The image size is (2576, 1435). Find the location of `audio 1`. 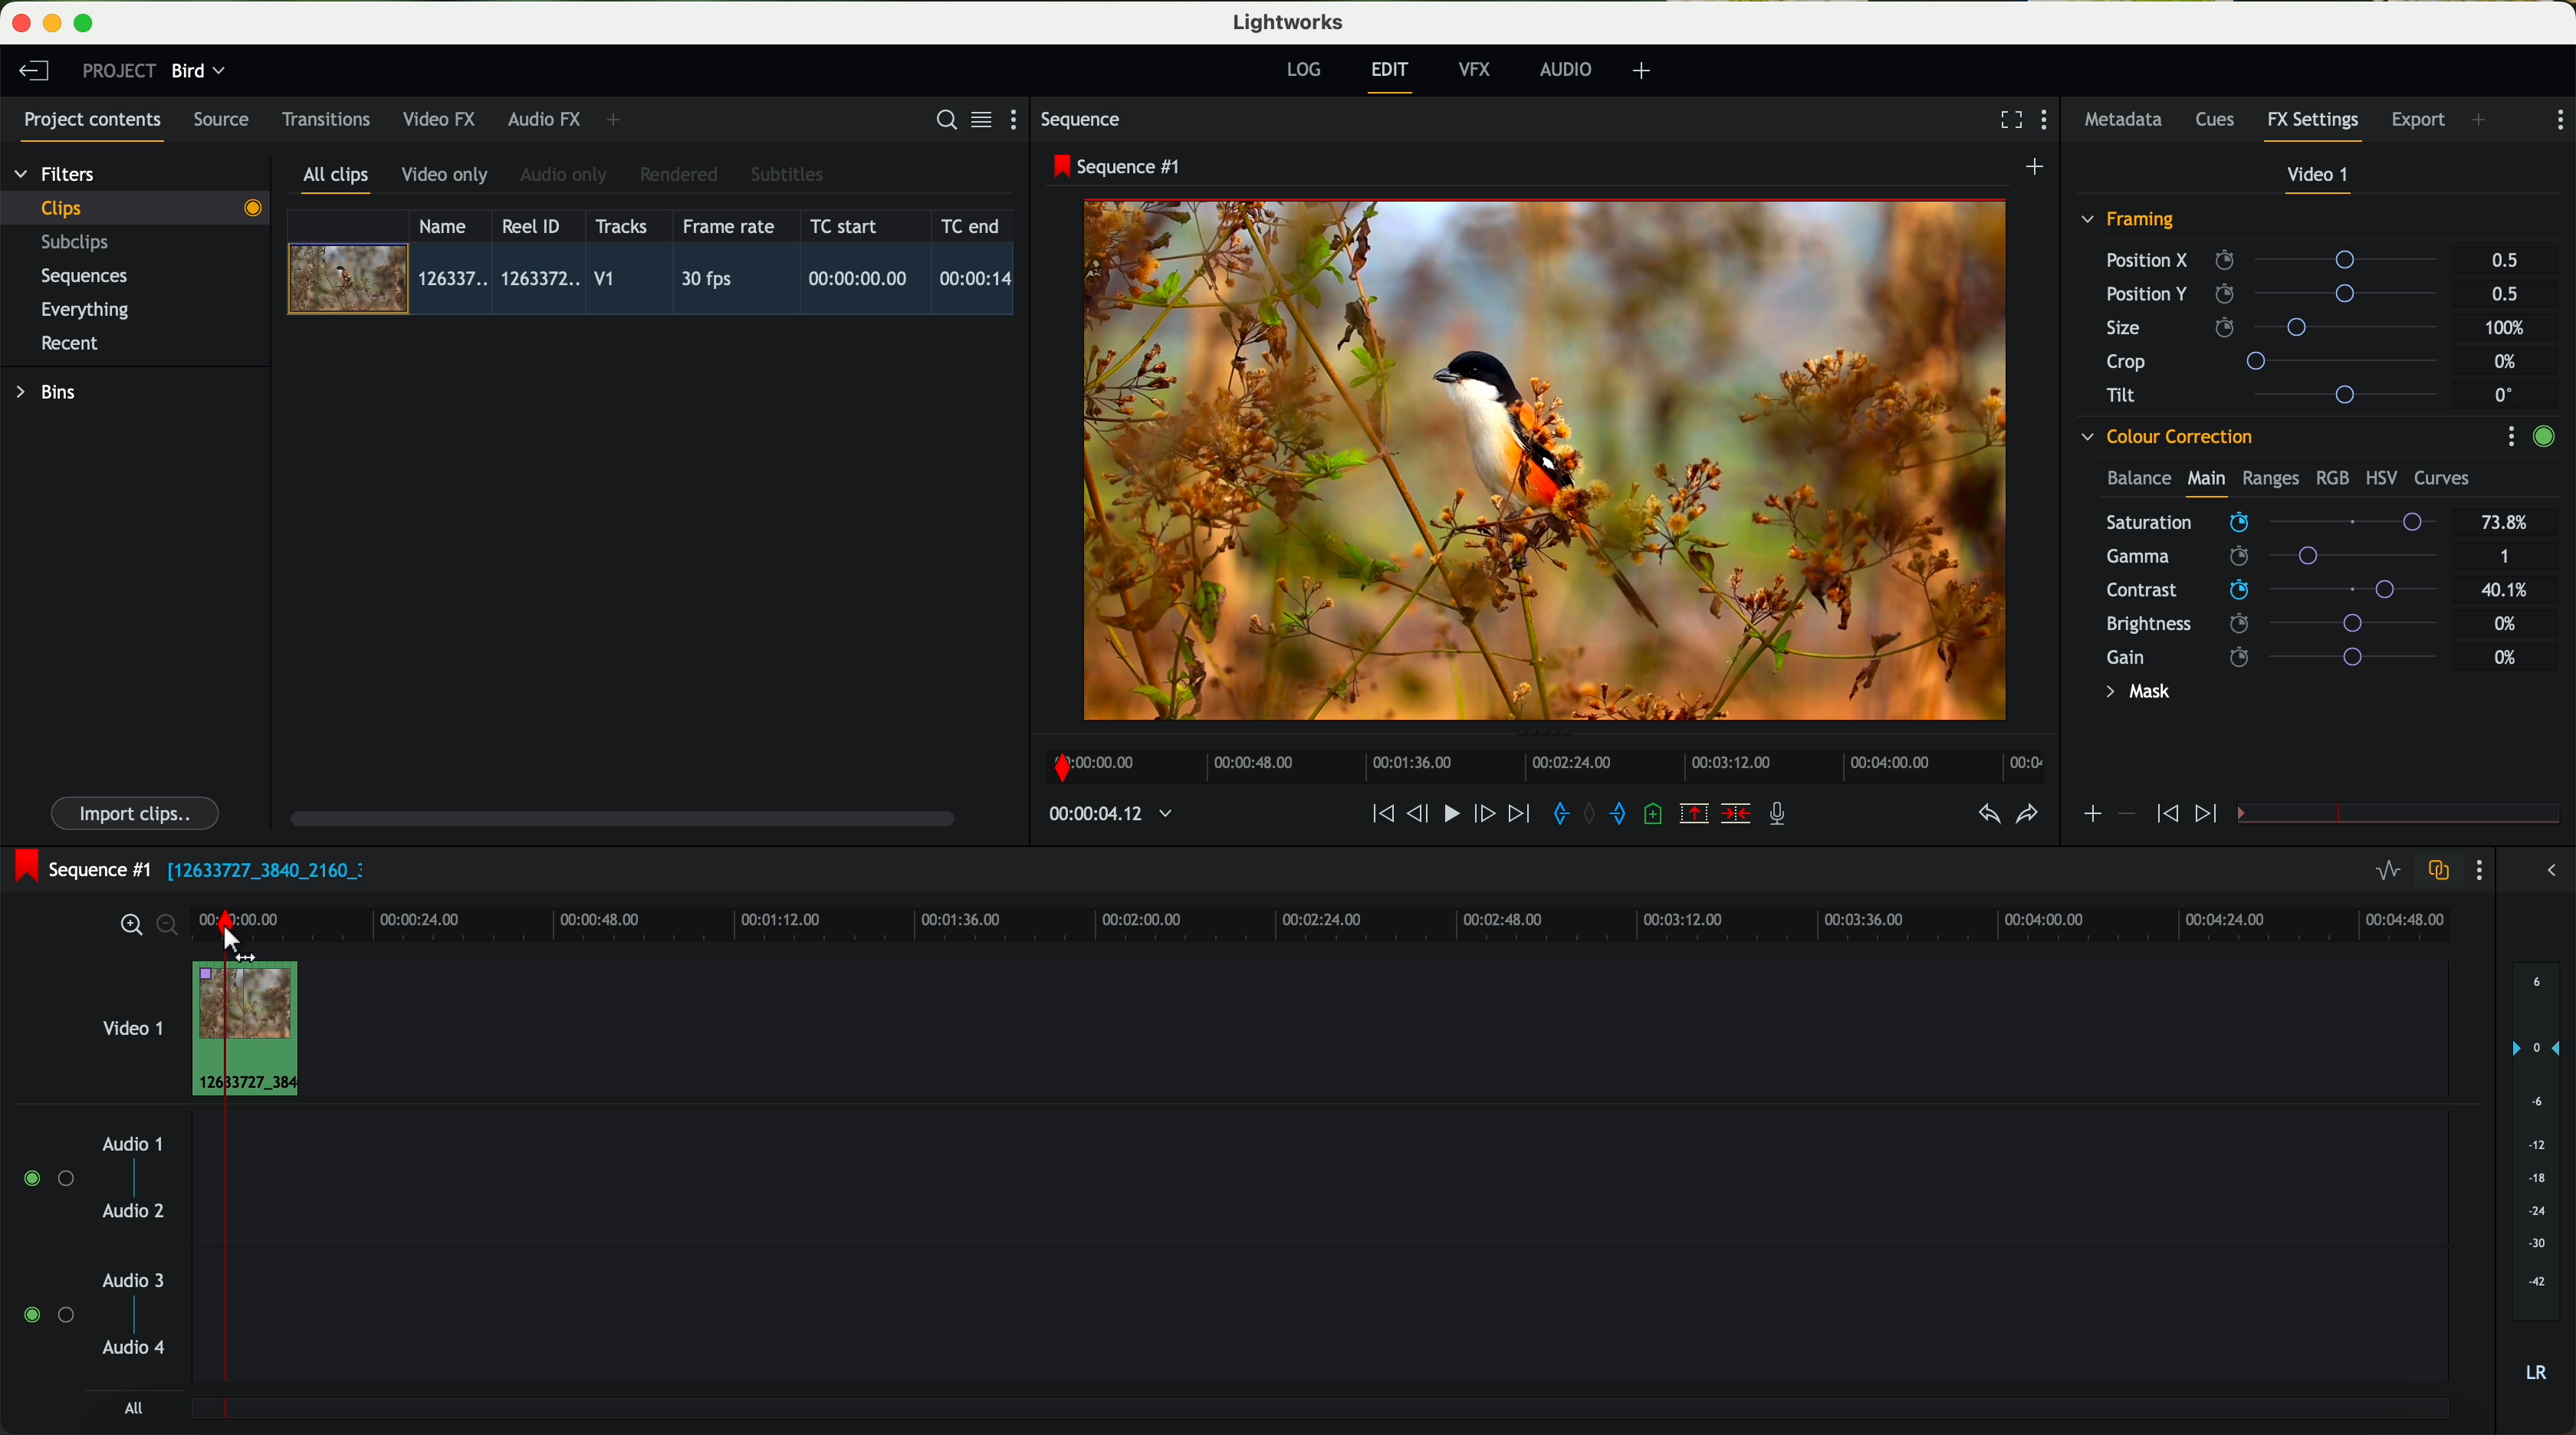

audio 1 is located at coordinates (133, 1143).